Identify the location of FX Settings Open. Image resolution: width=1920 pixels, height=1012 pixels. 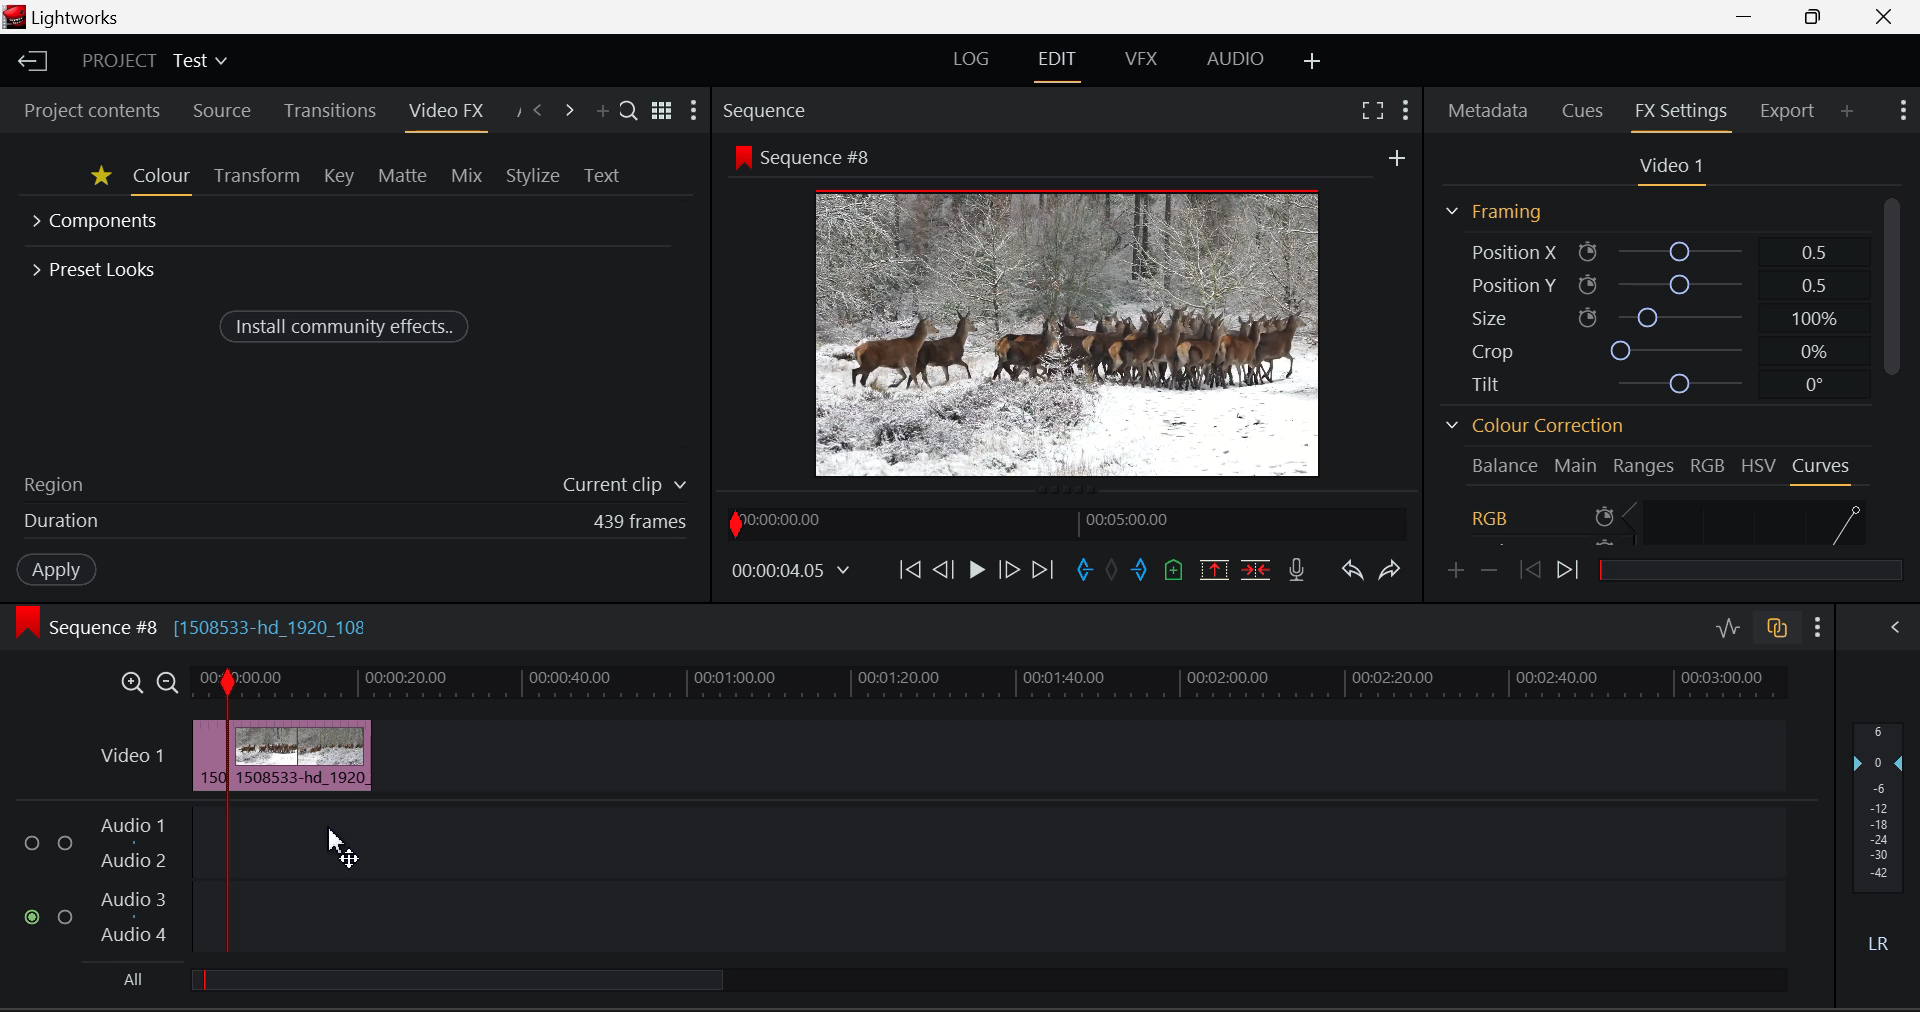
(1681, 113).